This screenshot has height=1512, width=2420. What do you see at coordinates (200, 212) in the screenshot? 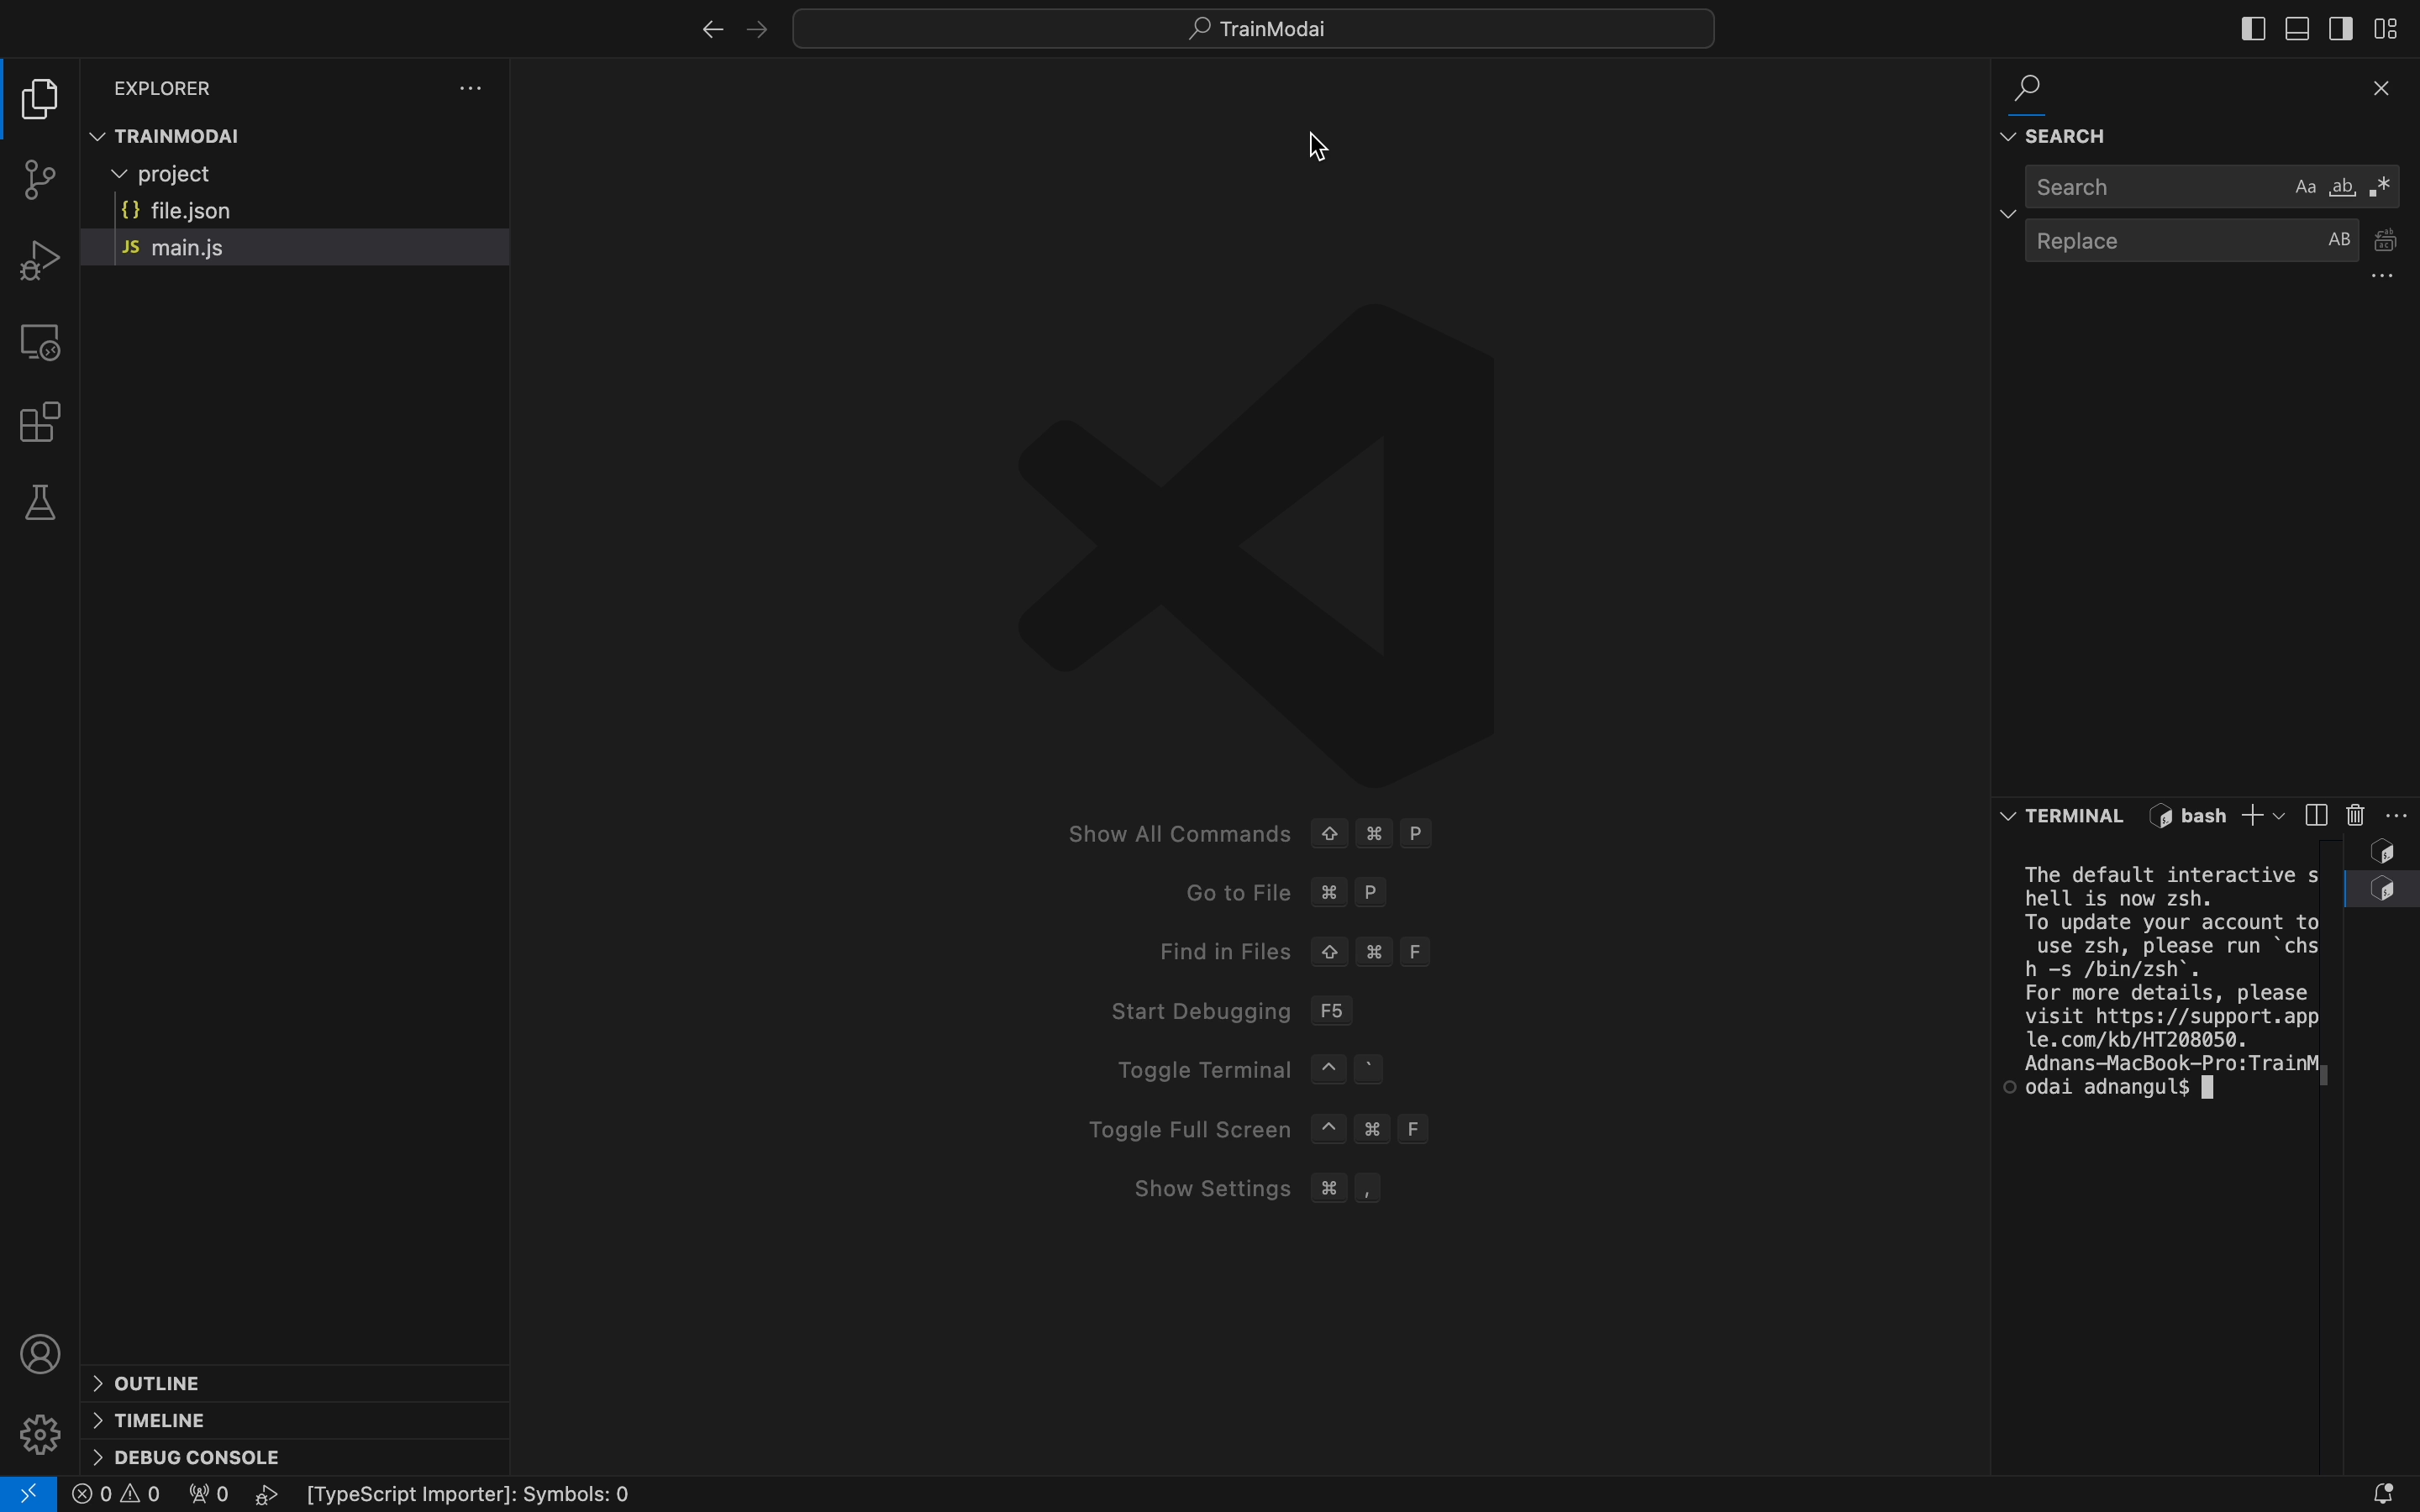
I see `file json` at bounding box center [200, 212].